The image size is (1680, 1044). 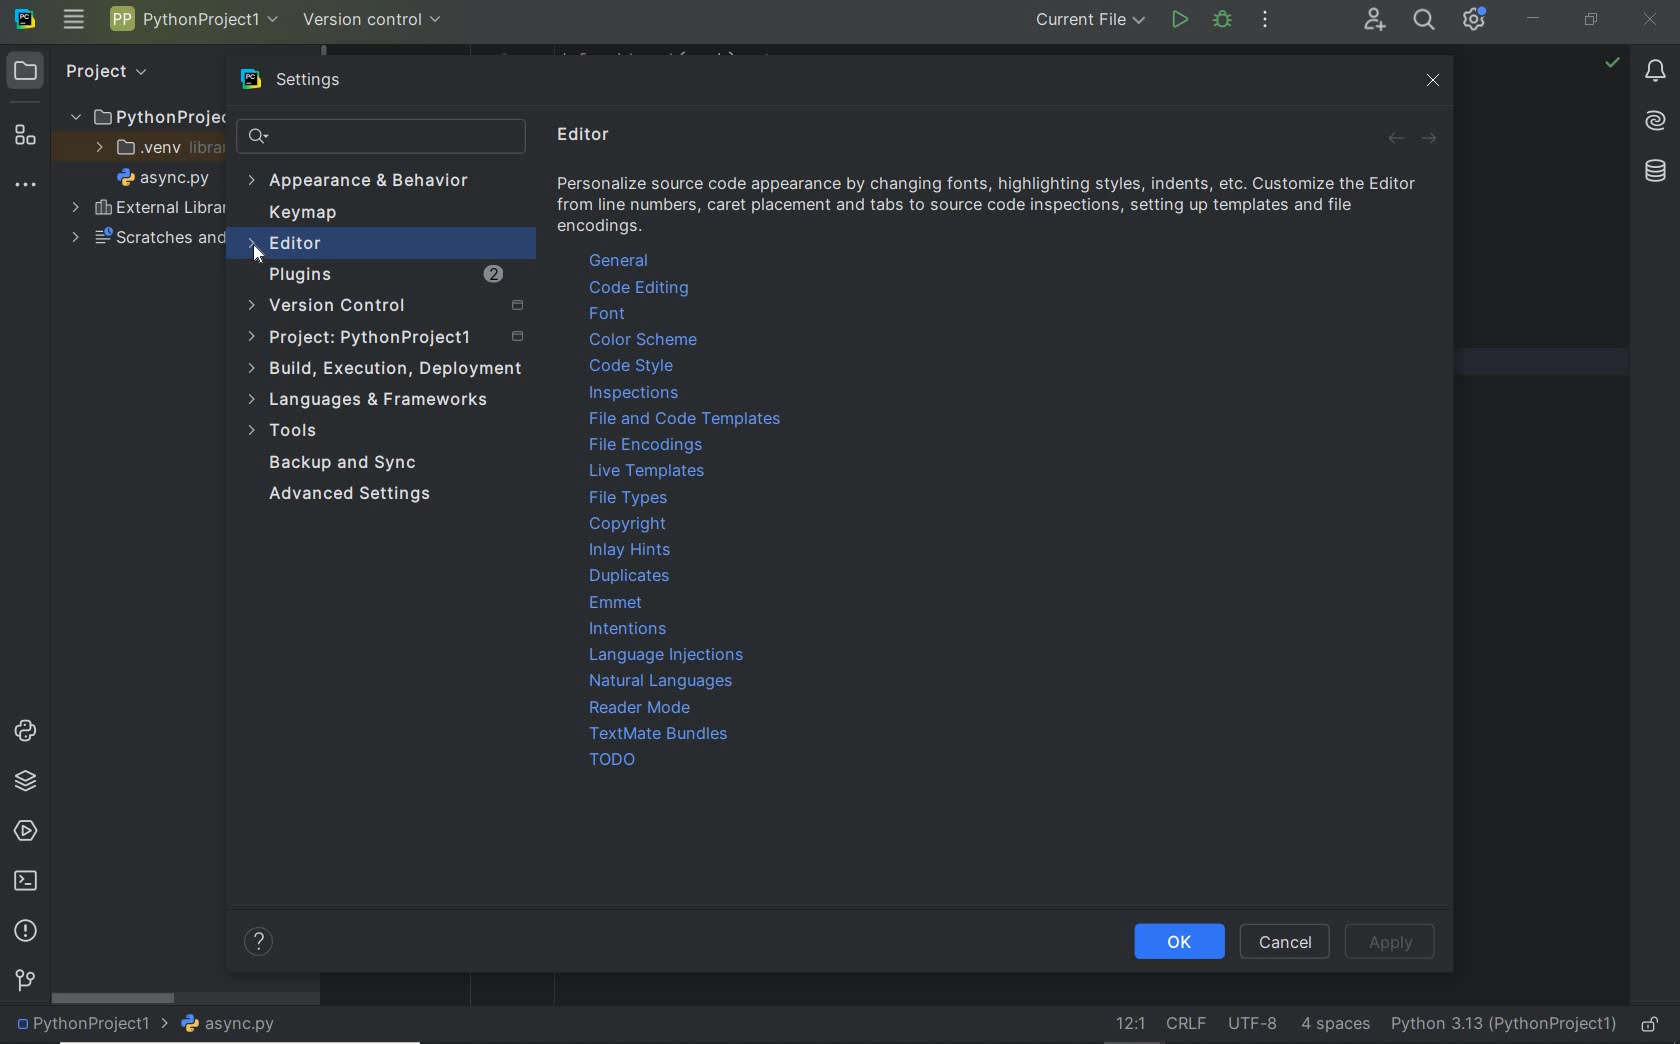 What do you see at coordinates (631, 366) in the screenshot?
I see `code style` at bounding box center [631, 366].